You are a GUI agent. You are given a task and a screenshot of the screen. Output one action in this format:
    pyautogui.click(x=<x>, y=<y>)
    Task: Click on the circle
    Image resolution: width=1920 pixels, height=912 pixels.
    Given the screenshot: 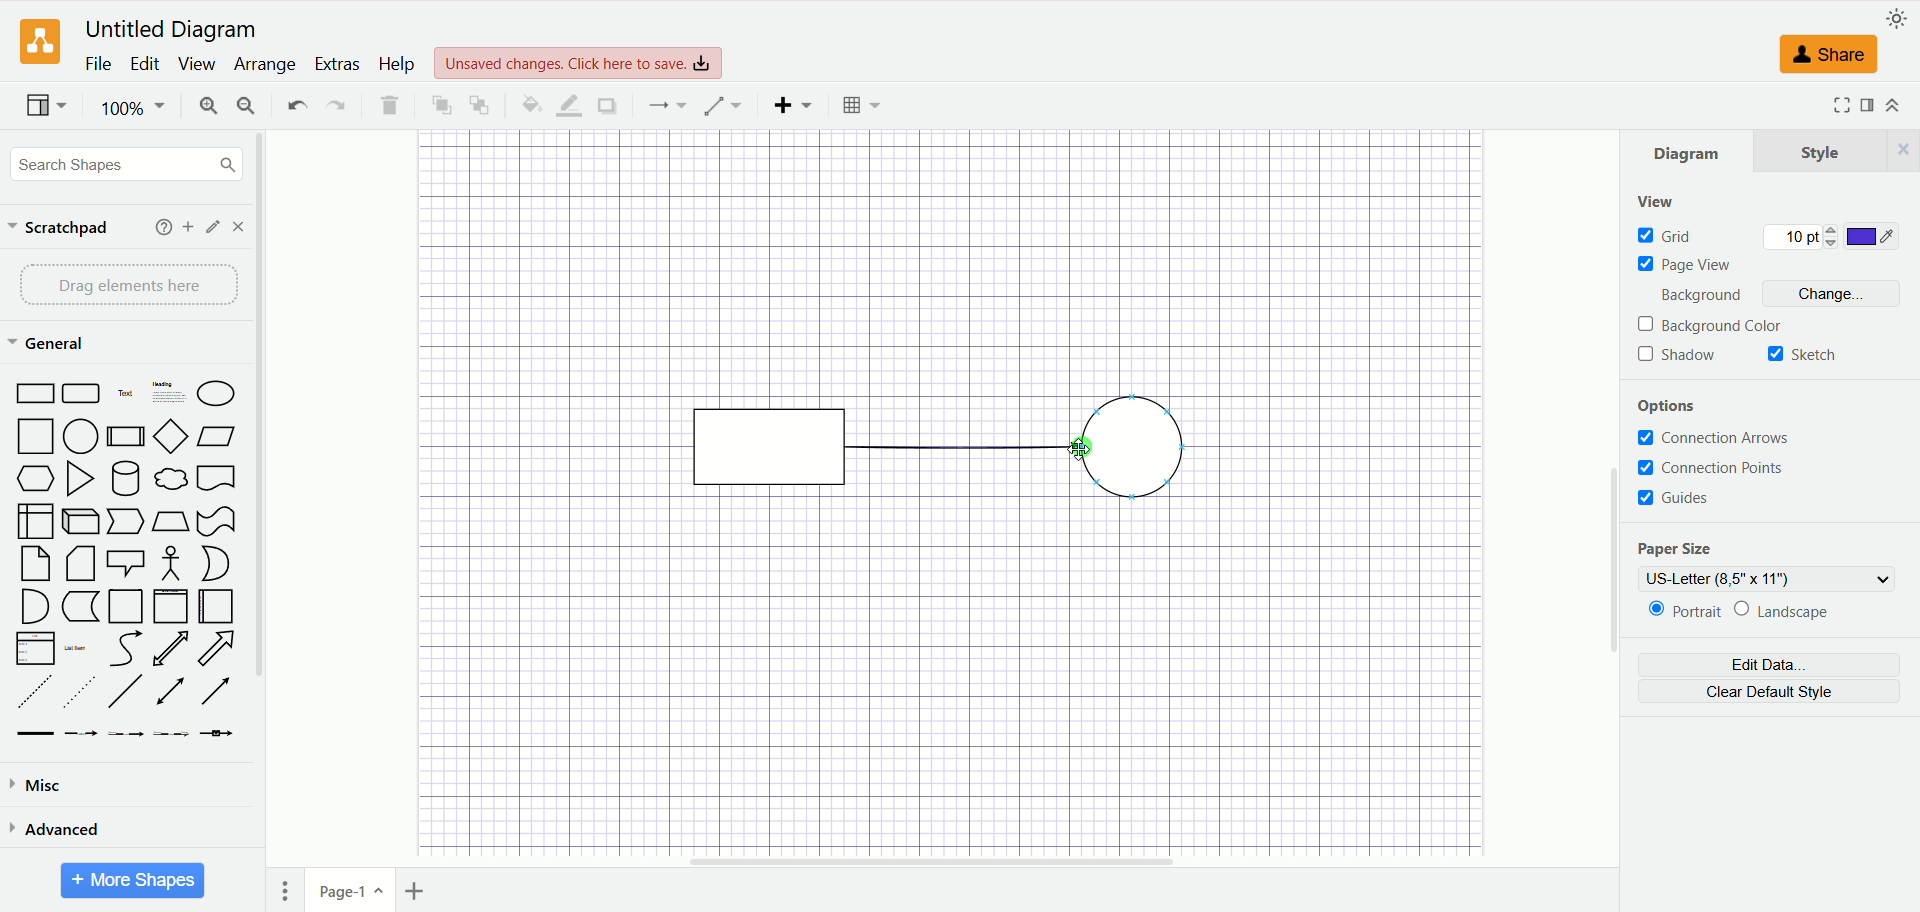 What is the action you would take?
    pyautogui.click(x=1131, y=445)
    